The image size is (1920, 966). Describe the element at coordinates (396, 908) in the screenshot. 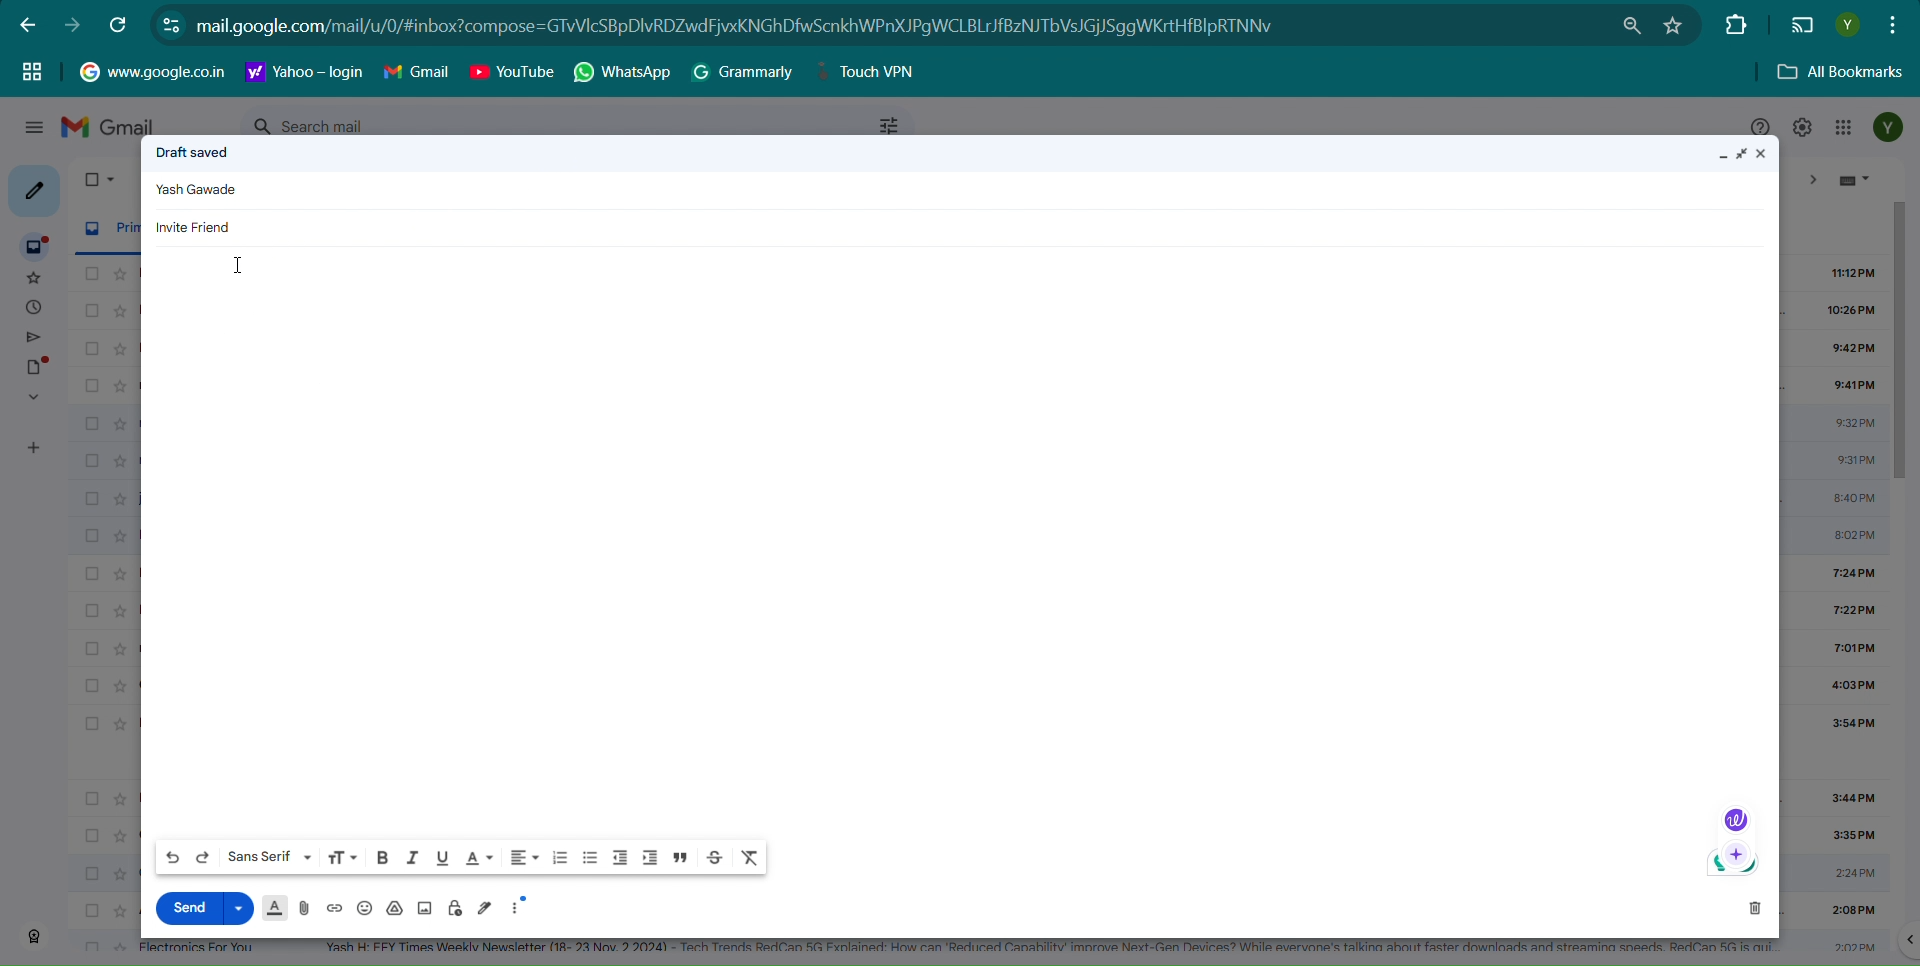

I see `Insert file using drive` at that location.